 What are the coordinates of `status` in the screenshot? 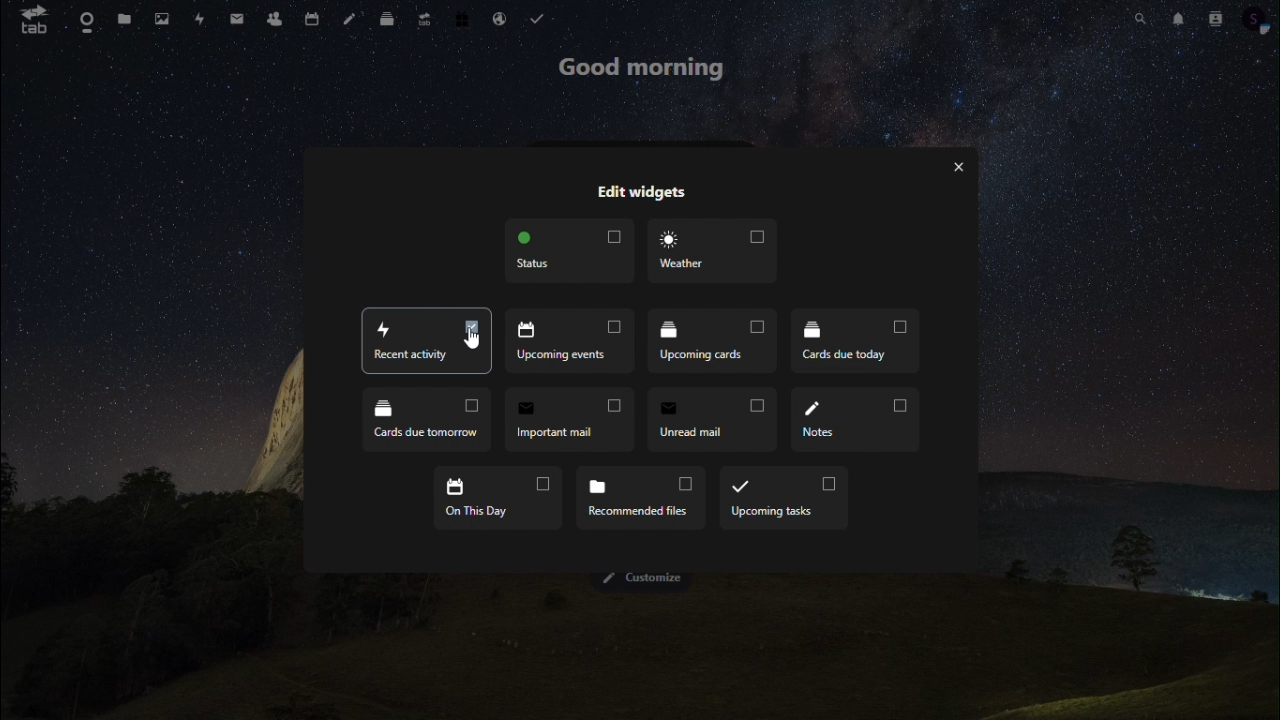 It's located at (572, 255).